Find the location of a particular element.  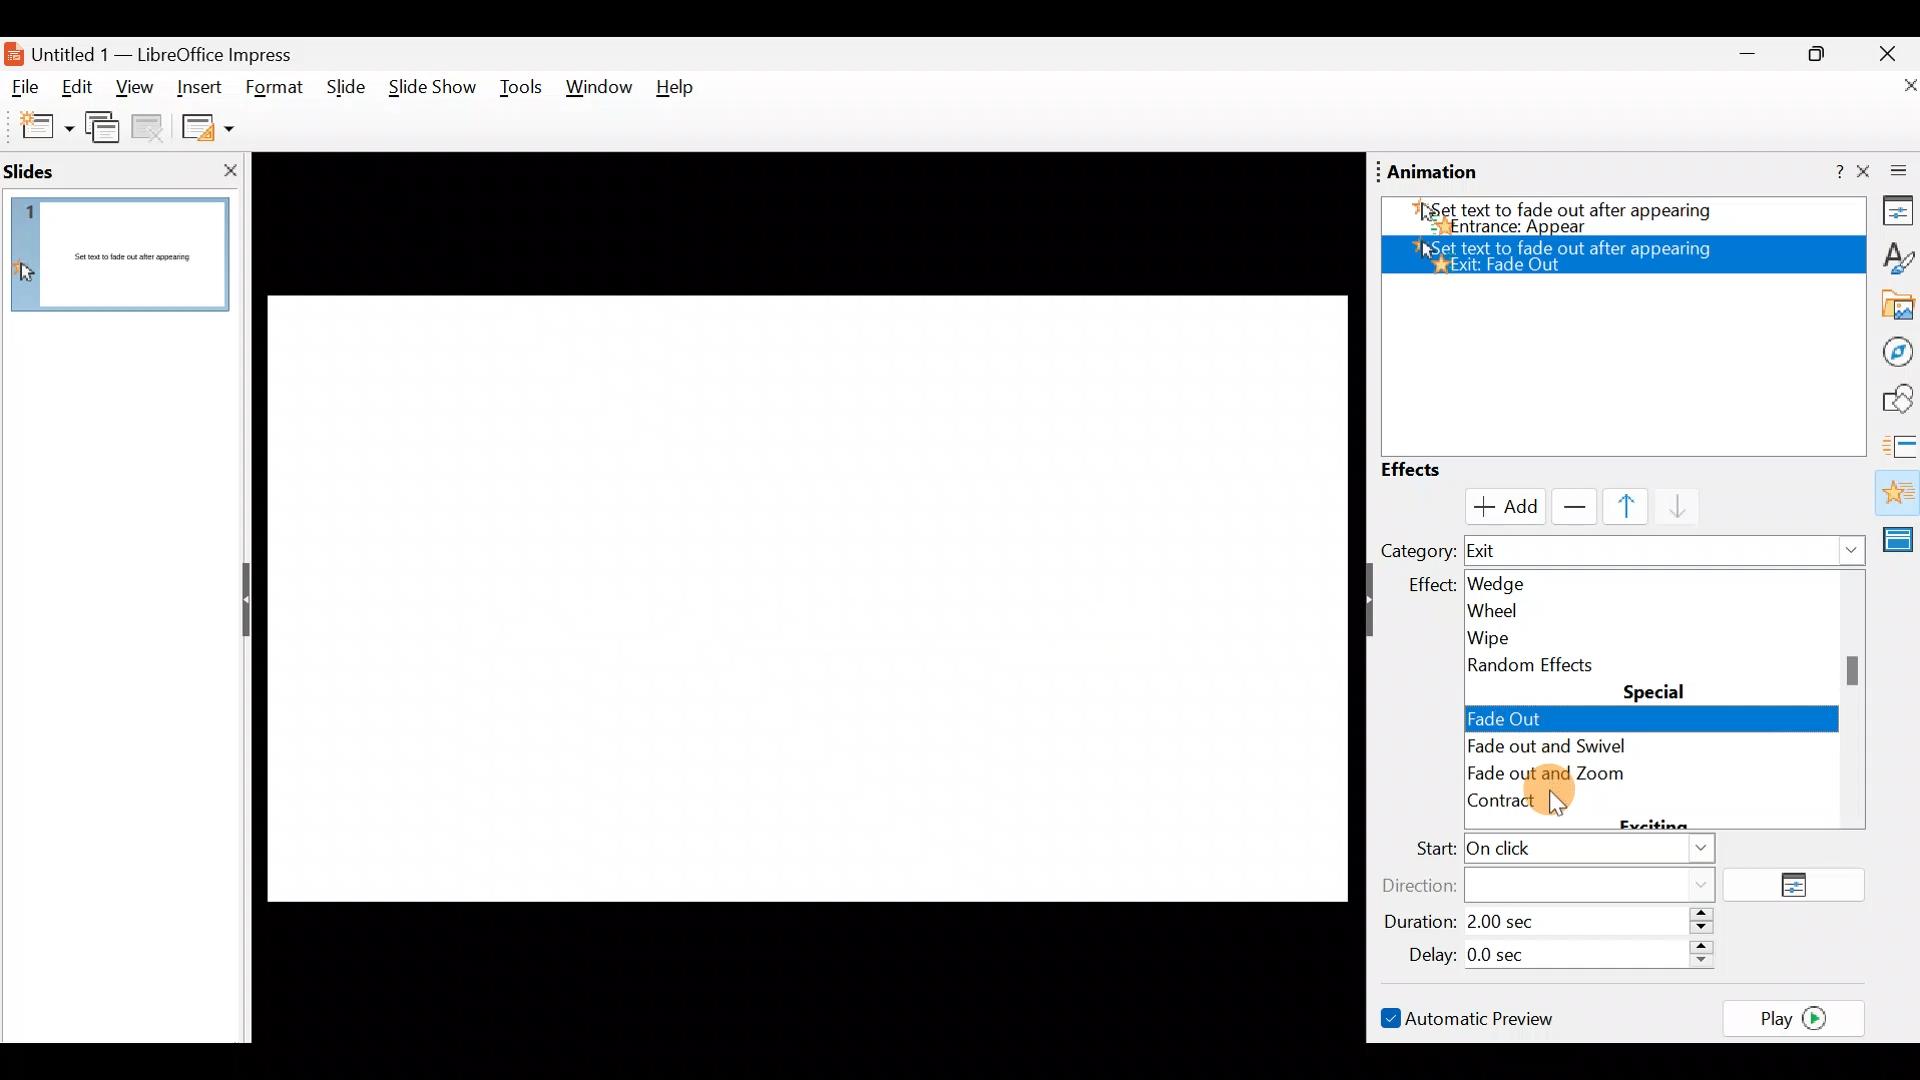

Gallery is located at coordinates (1894, 306).